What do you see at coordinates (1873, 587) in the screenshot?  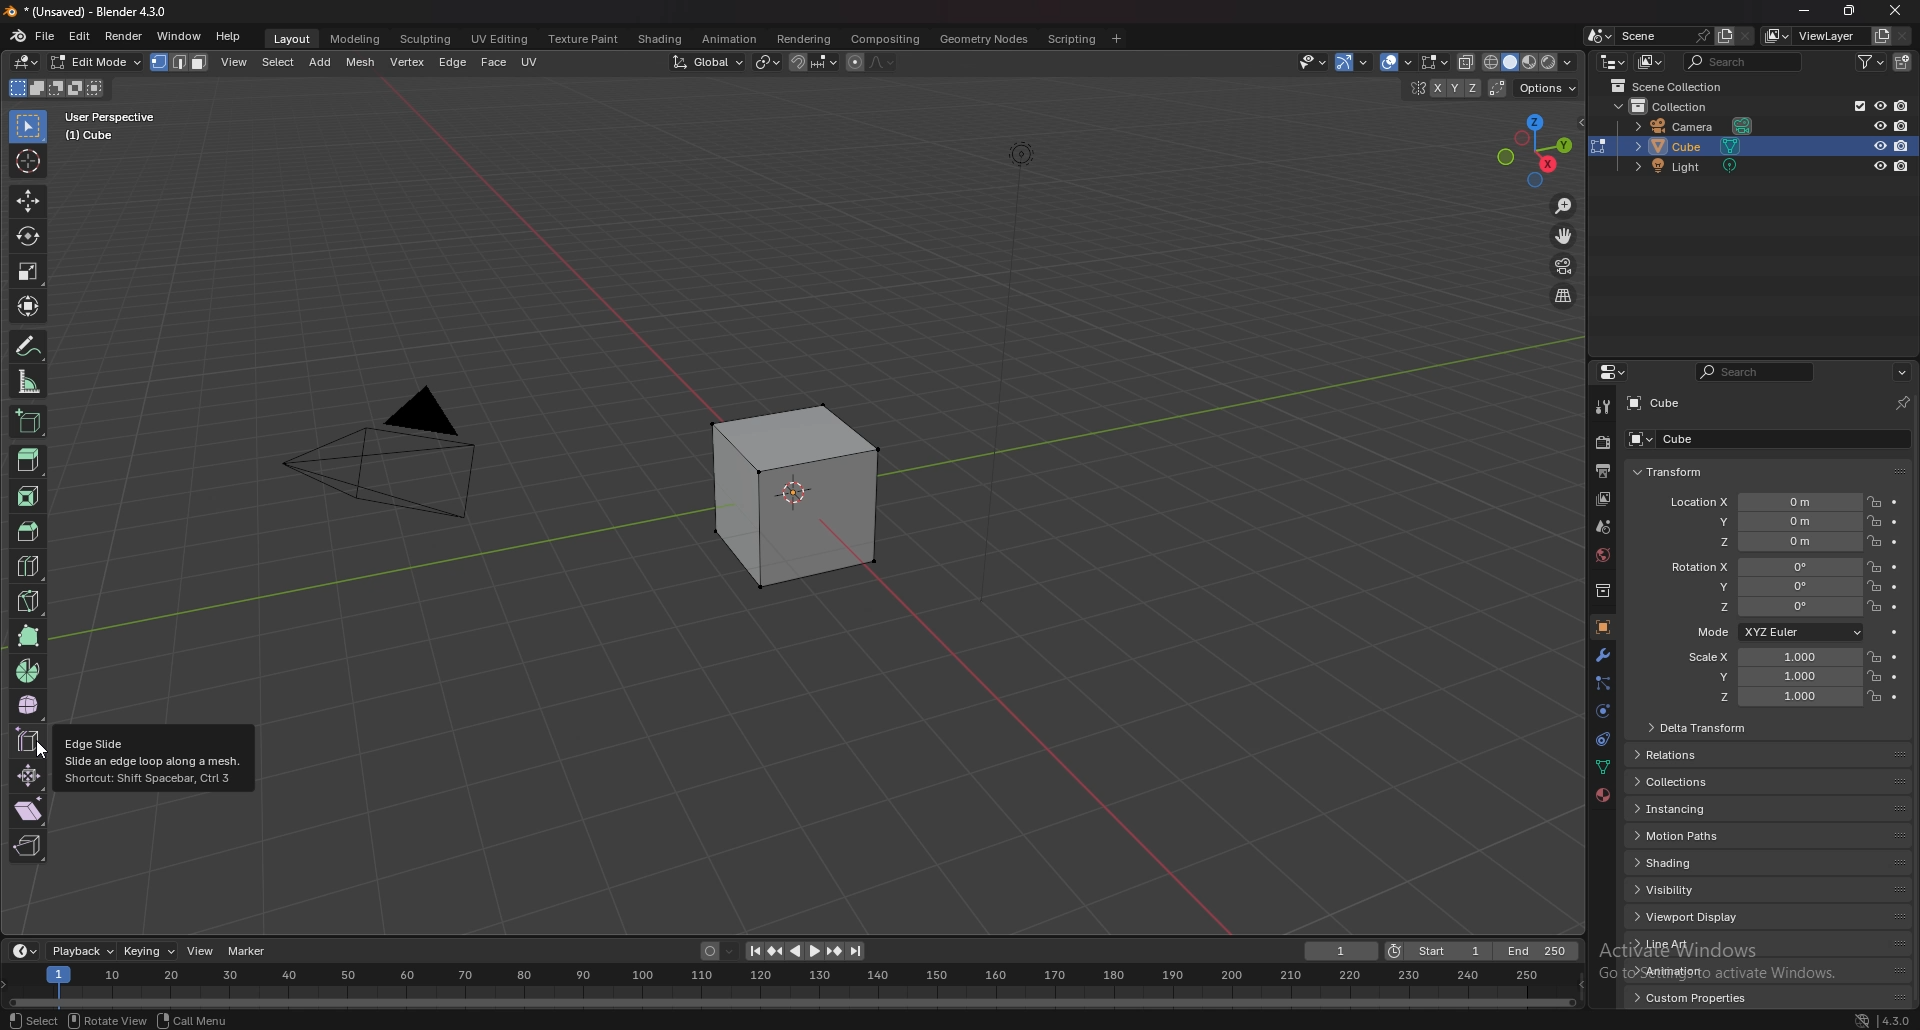 I see `lock` at bounding box center [1873, 587].